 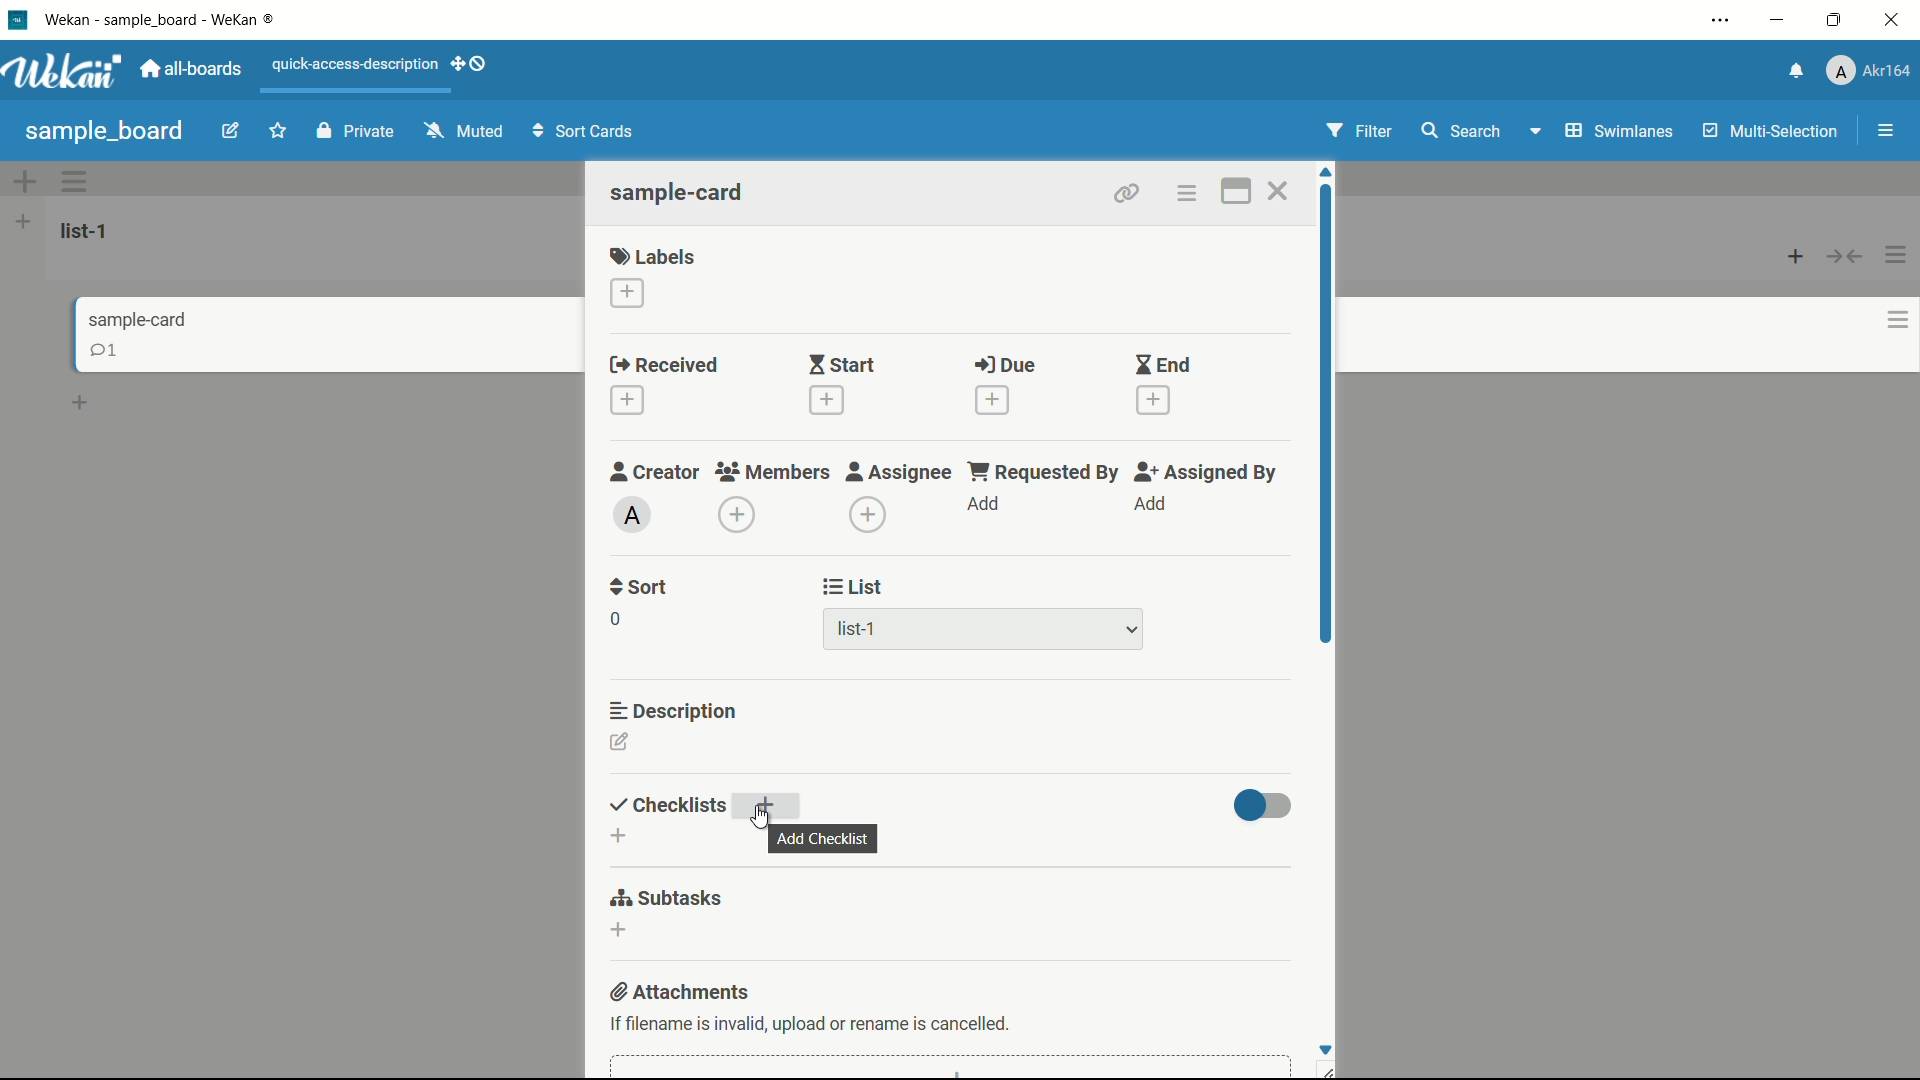 I want to click on  Muted, so click(x=466, y=130).